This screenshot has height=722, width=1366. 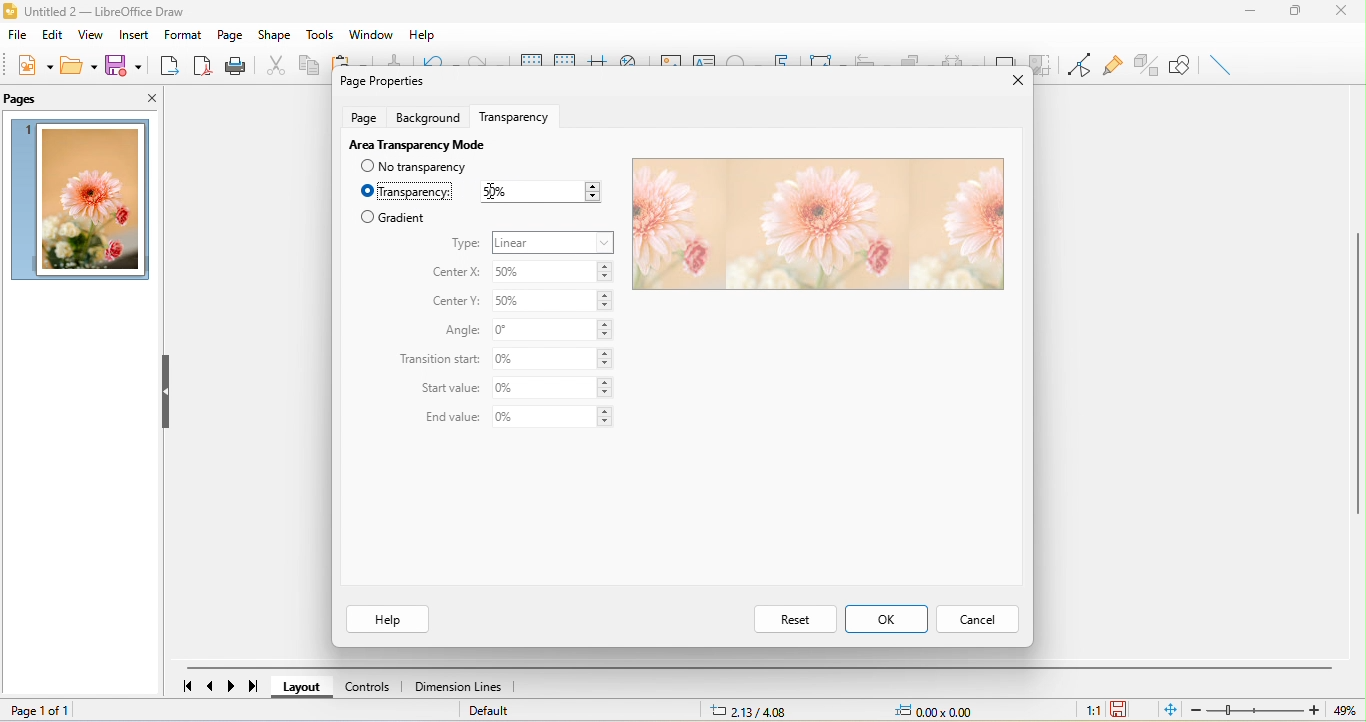 I want to click on page, so click(x=232, y=34).